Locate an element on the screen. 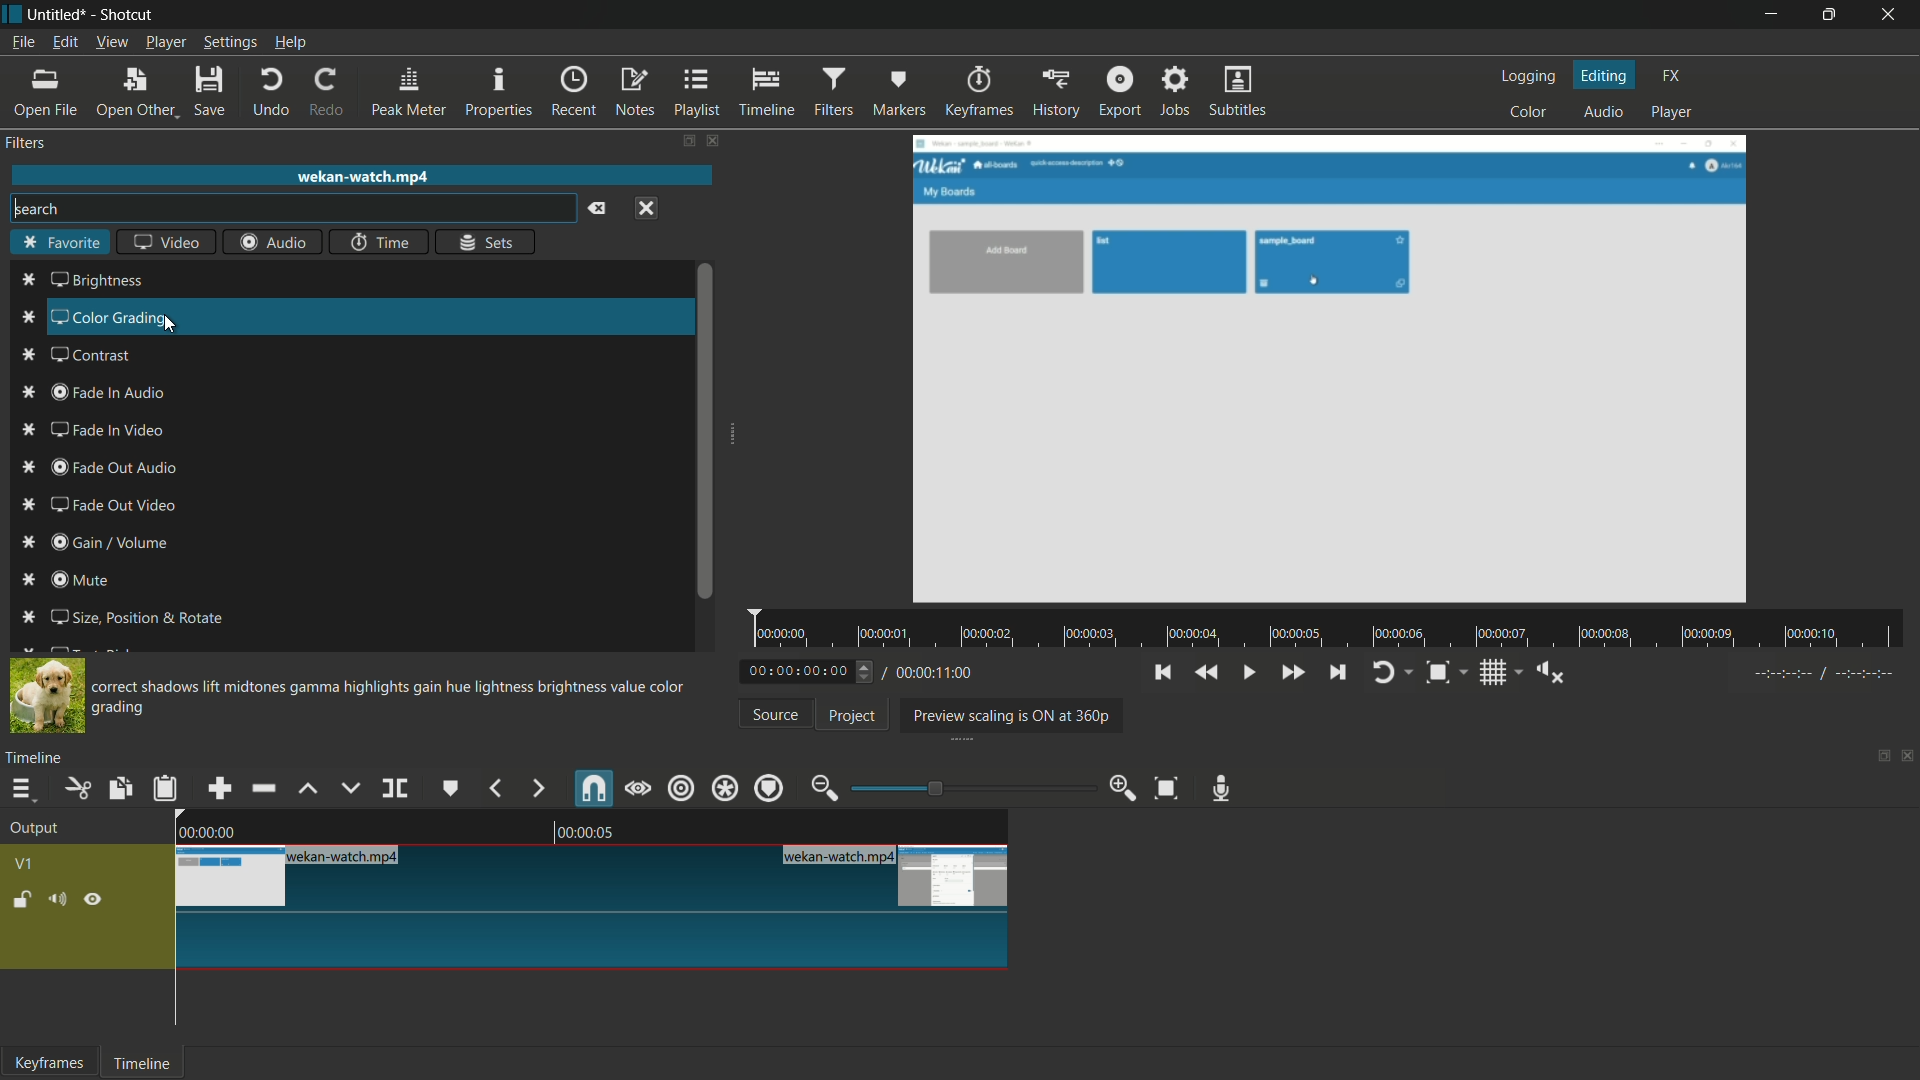 This screenshot has width=1920, height=1080. ----:-- / is located at coordinates (1834, 677).